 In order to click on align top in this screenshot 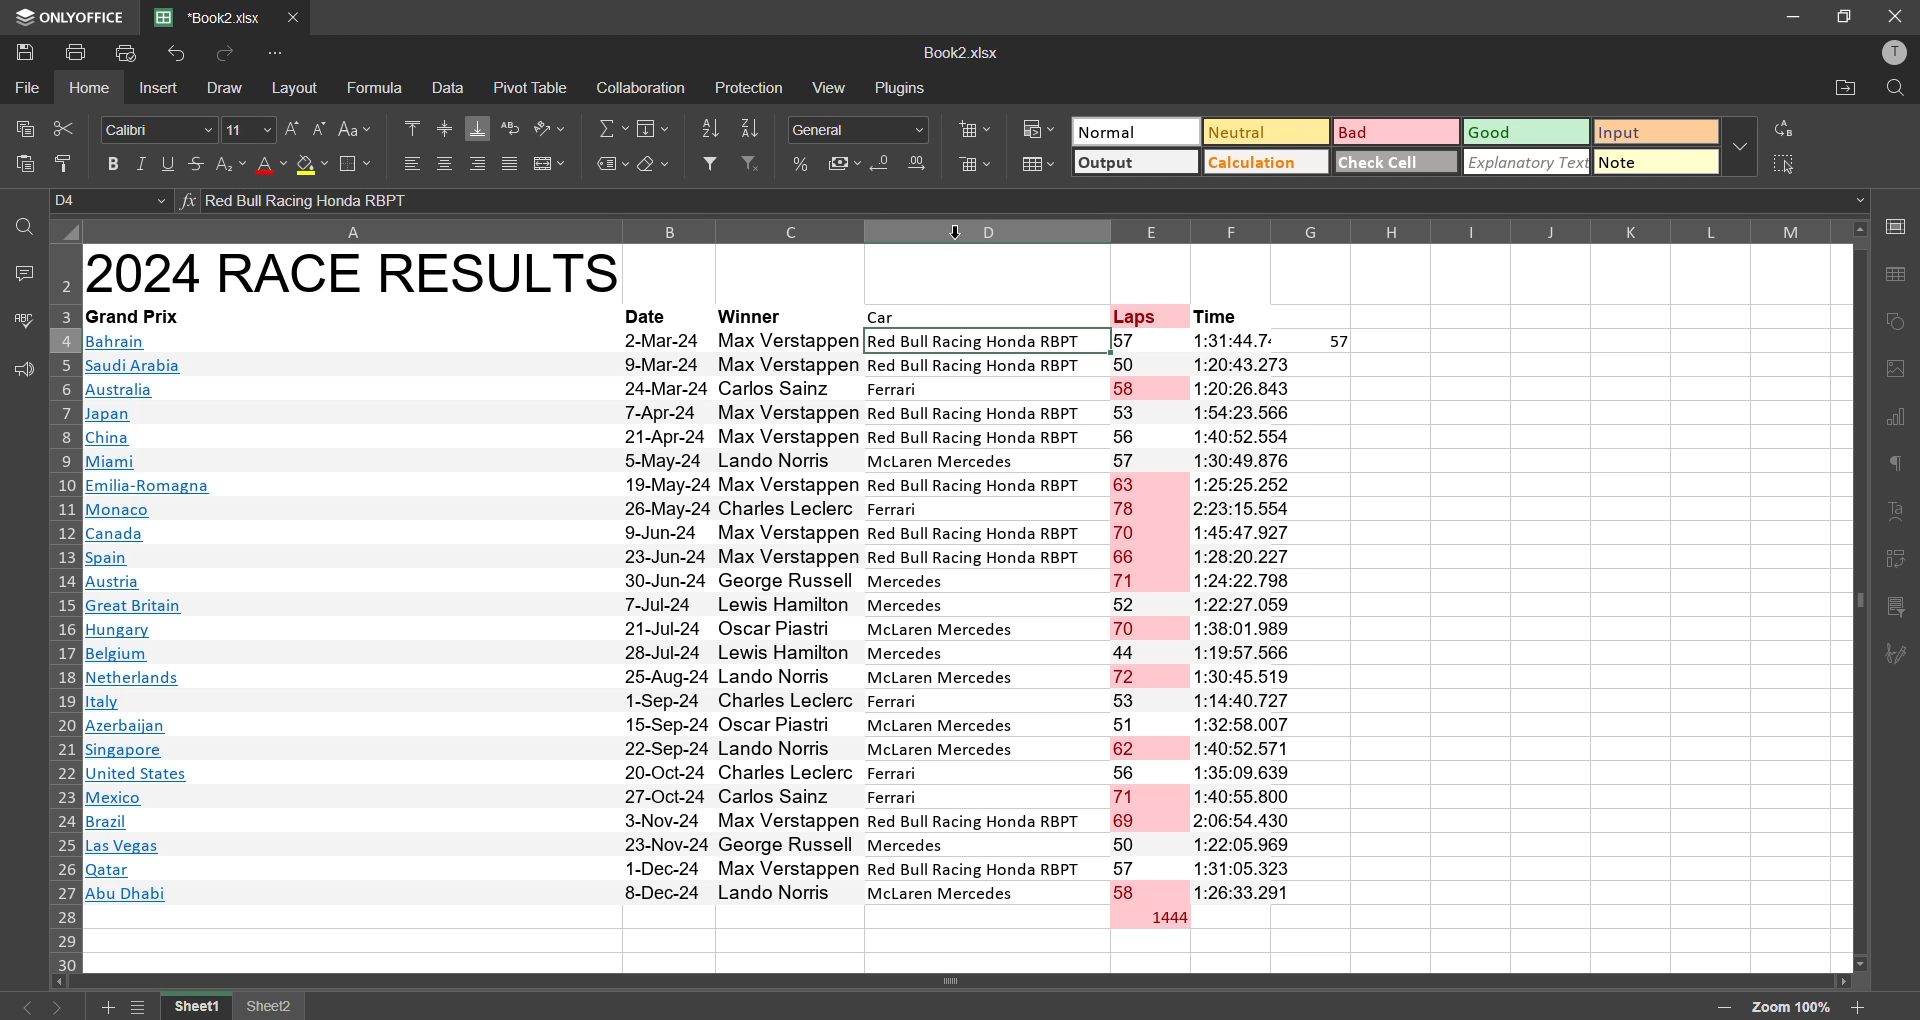, I will do `click(412, 126)`.